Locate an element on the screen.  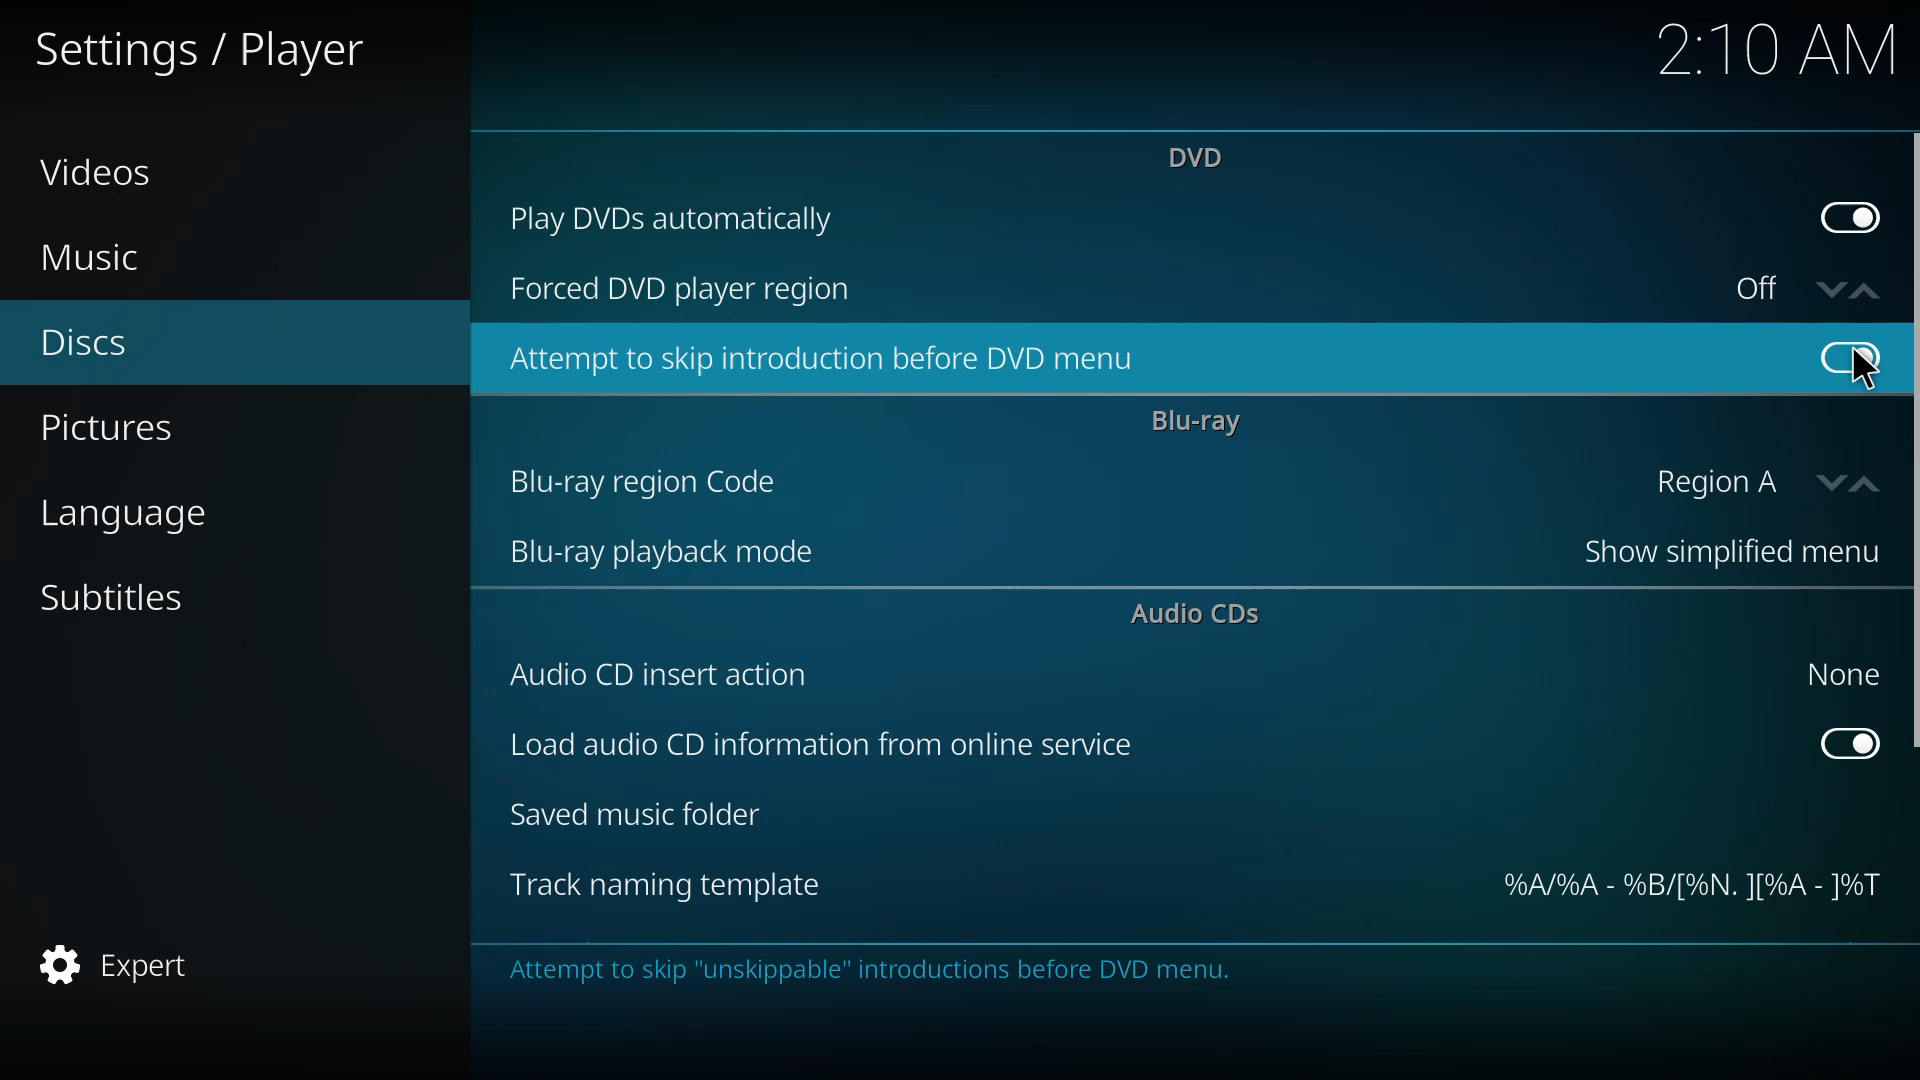
enabled is located at coordinates (1842, 744).